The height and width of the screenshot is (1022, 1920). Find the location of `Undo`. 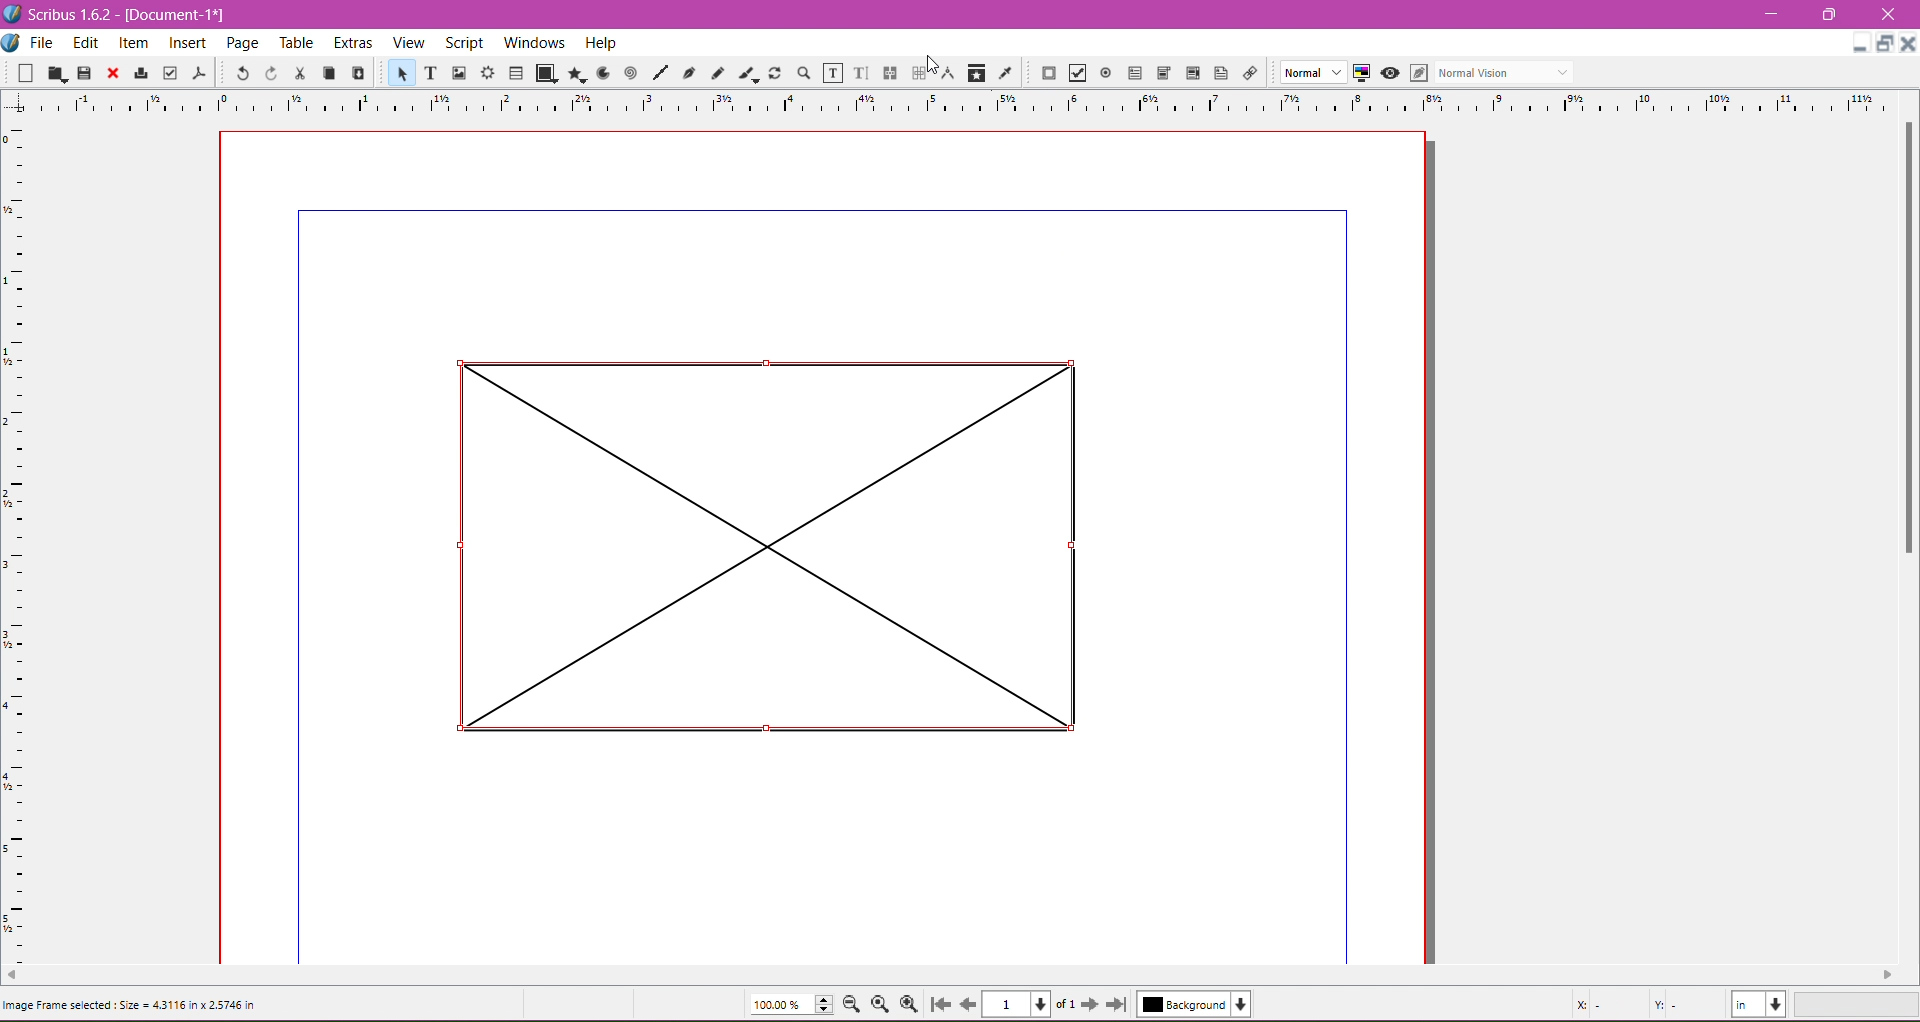

Undo is located at coordinates (242, 73).